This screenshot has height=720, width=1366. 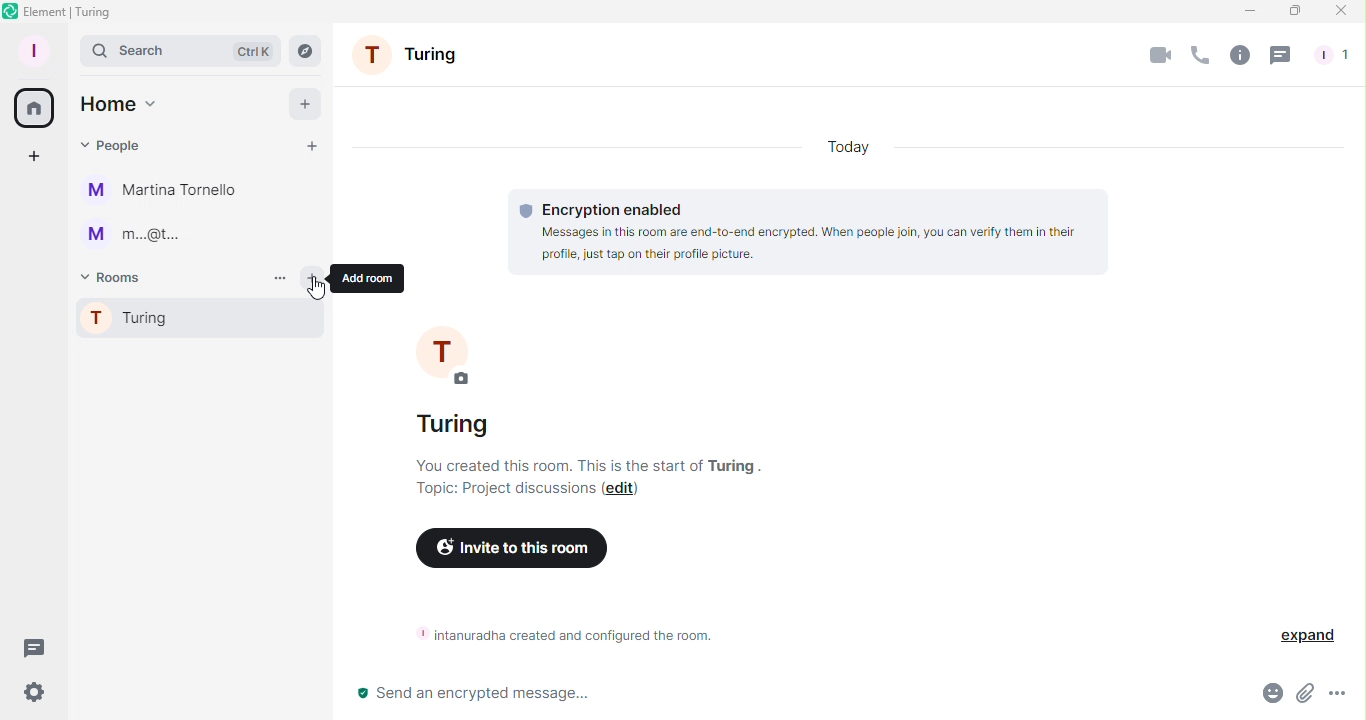 What do you see at coordinates (374, 278) in the screenshot?
I see `Add room` at bounding box center [374, 278].